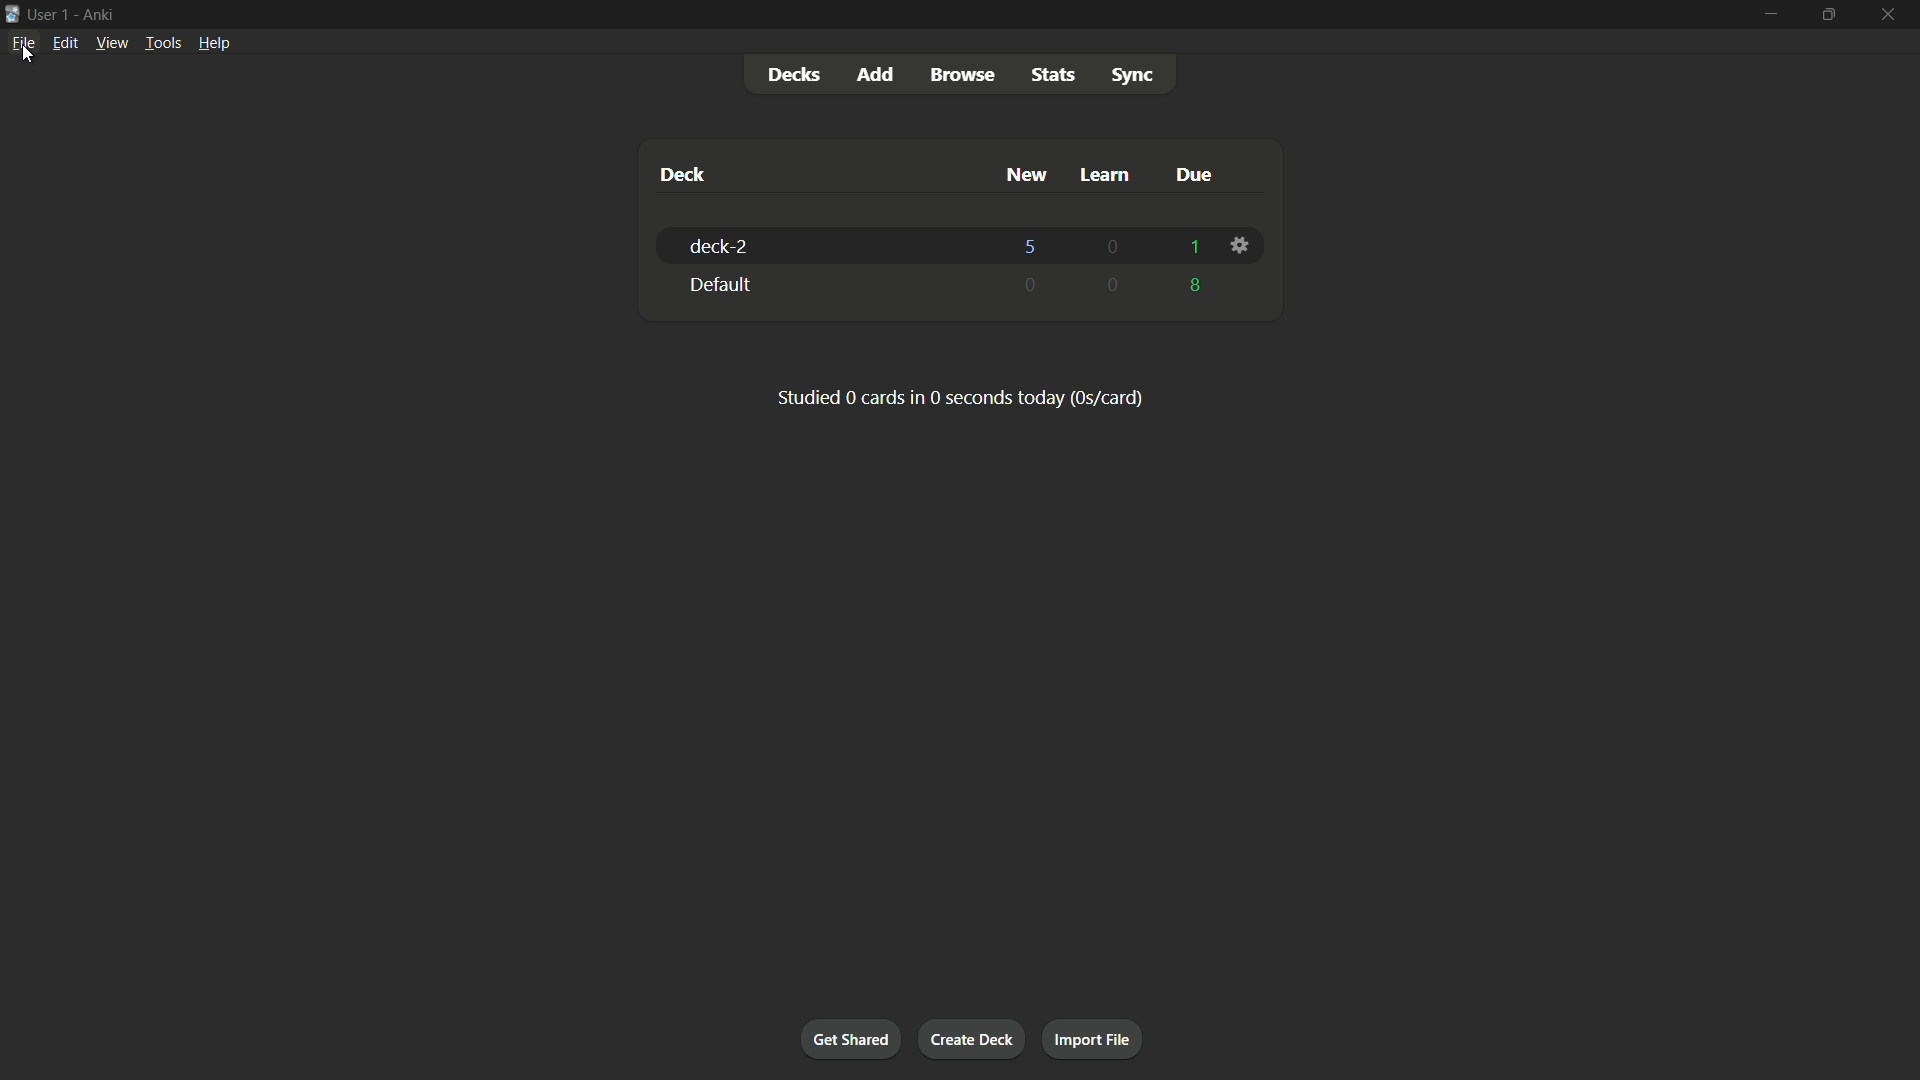  I want to click on 5, so click(1033, 244).